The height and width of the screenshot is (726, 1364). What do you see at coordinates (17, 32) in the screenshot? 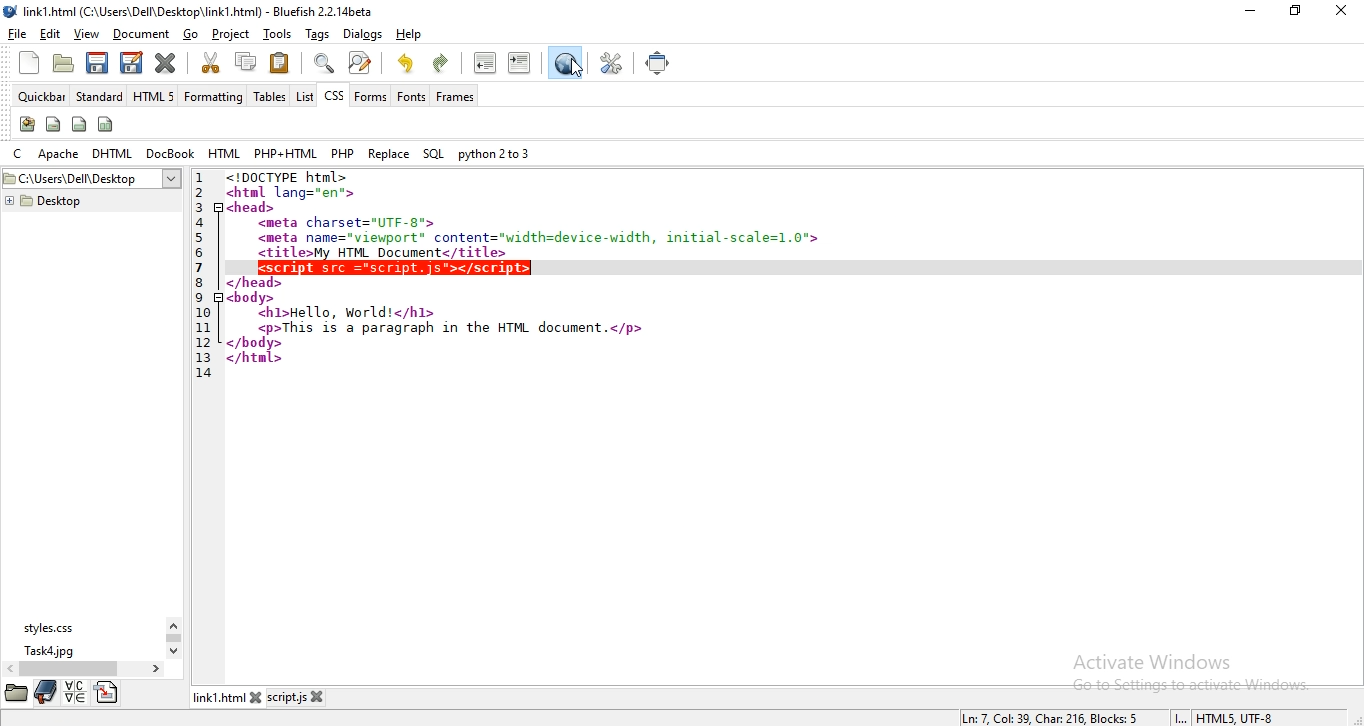
I see `file` at bounding box center [17, 32].